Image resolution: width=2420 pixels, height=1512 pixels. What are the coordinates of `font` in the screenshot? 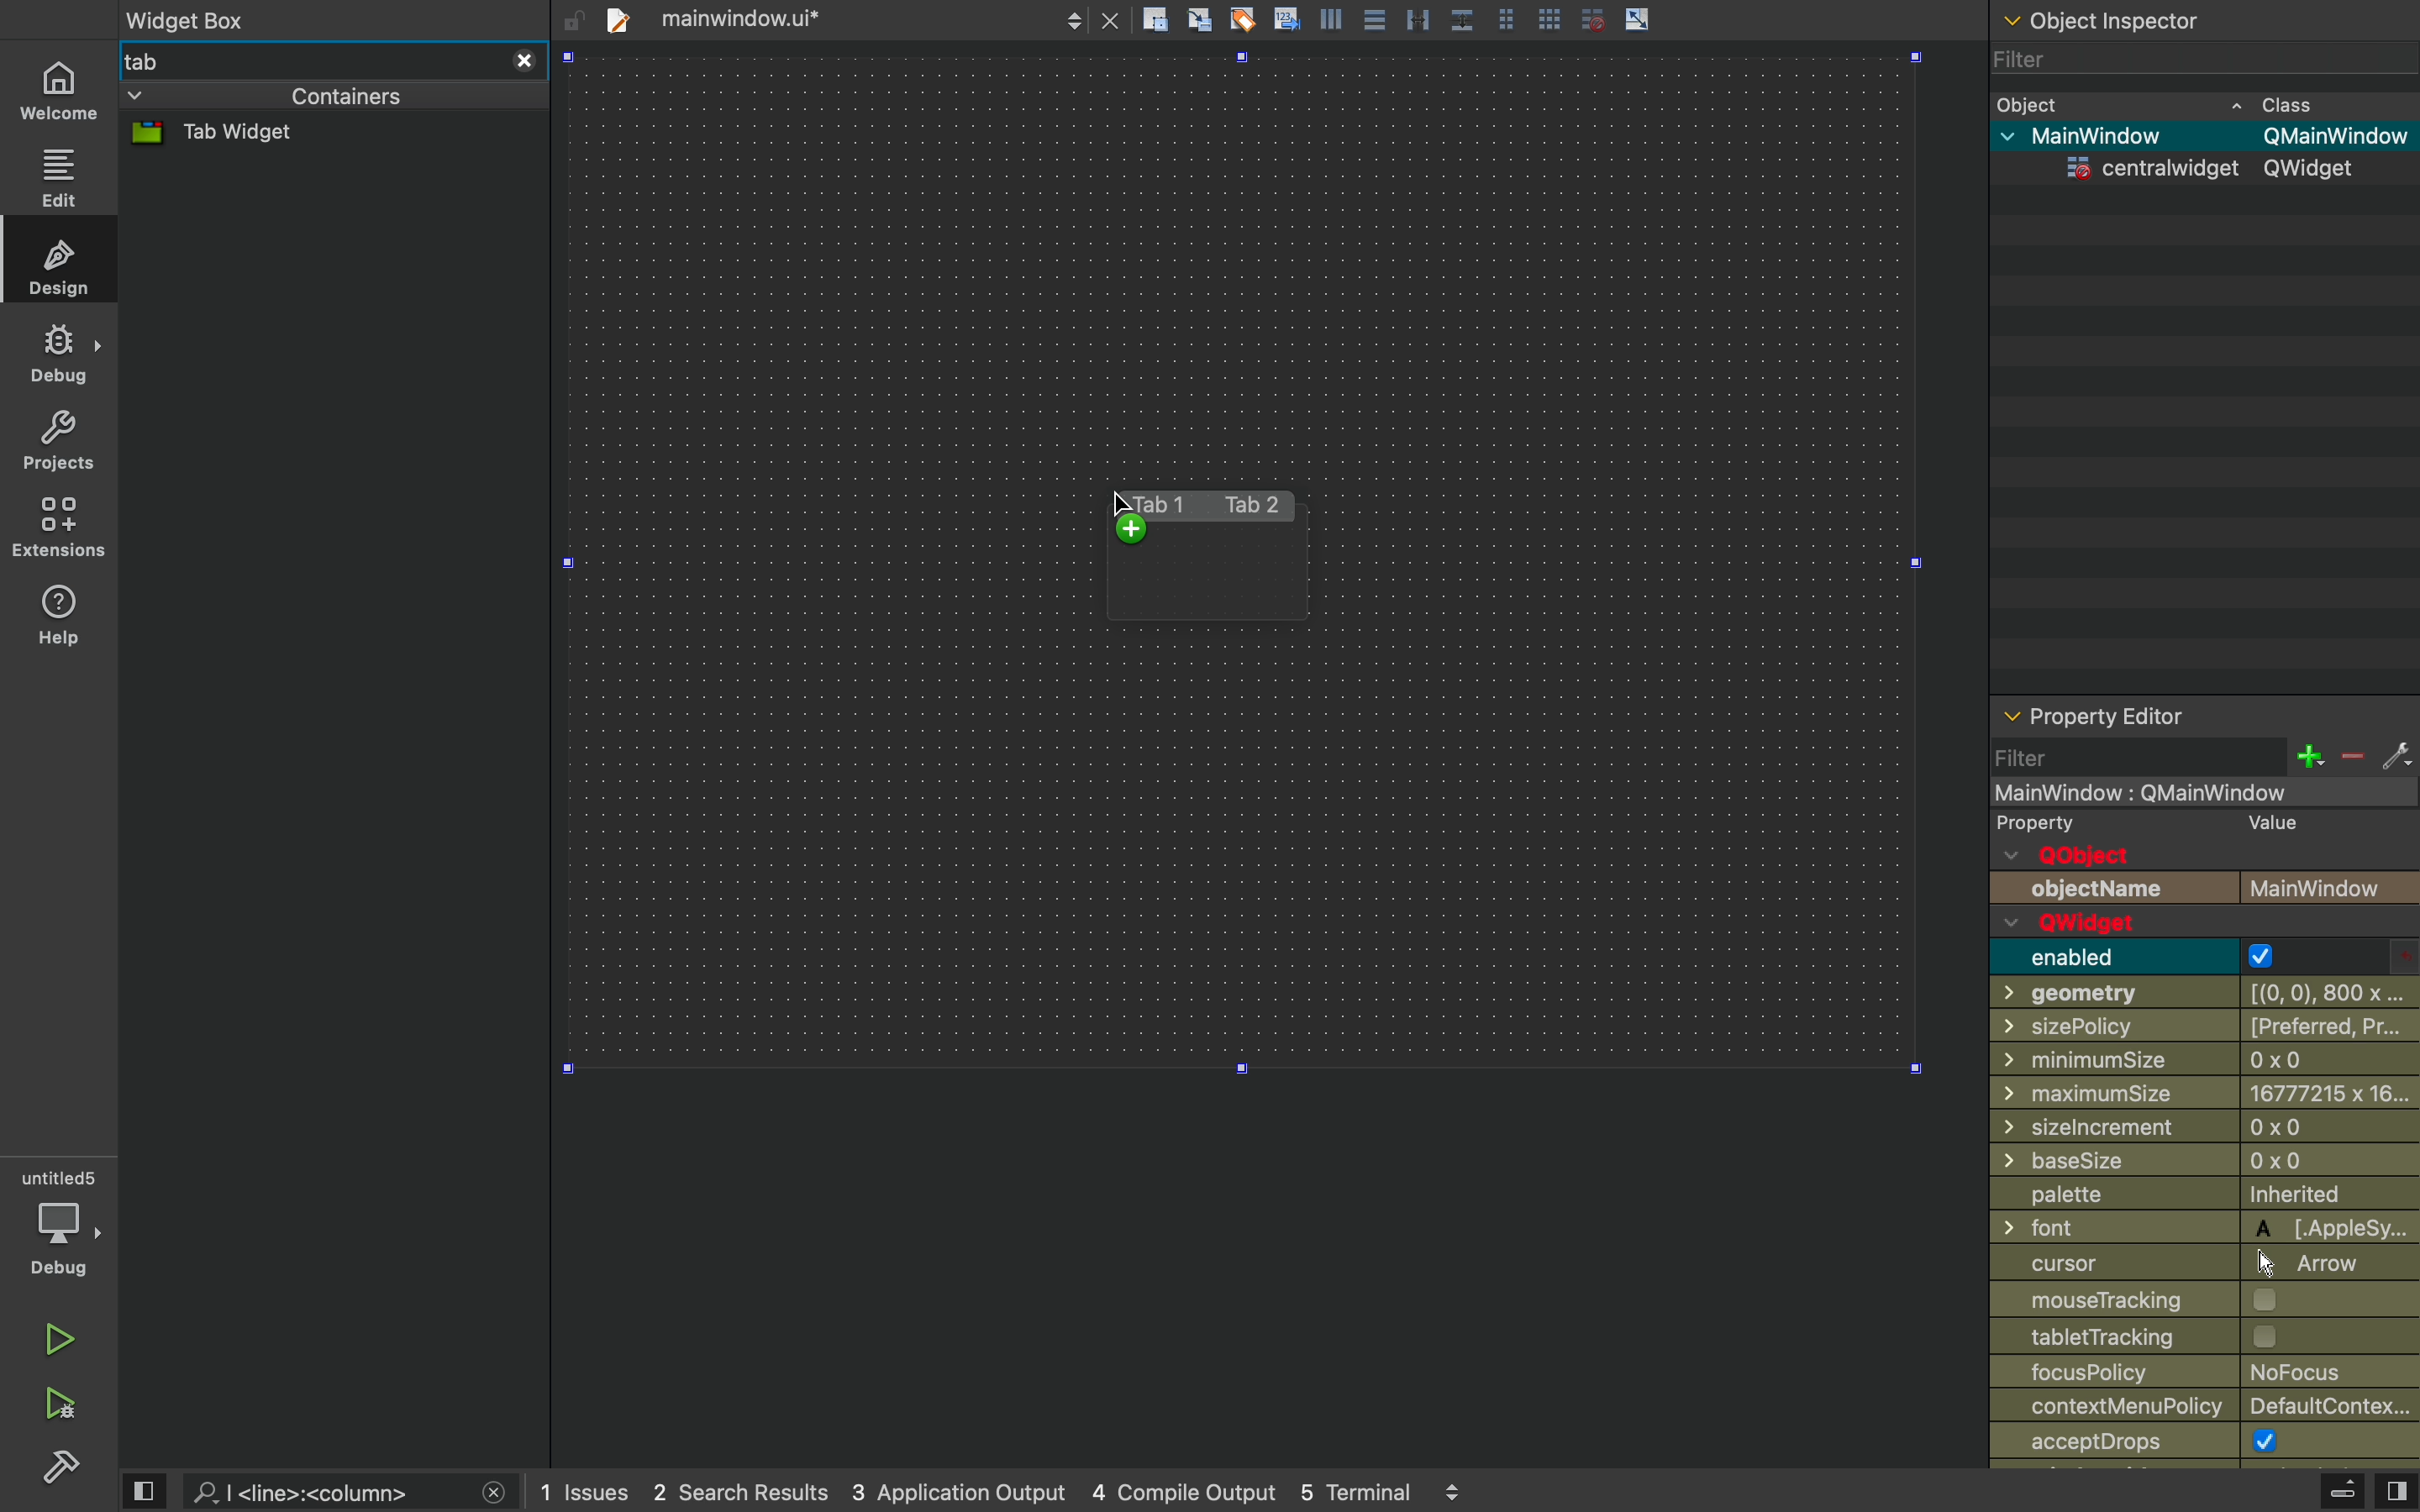 It's located at (2204, 1229).